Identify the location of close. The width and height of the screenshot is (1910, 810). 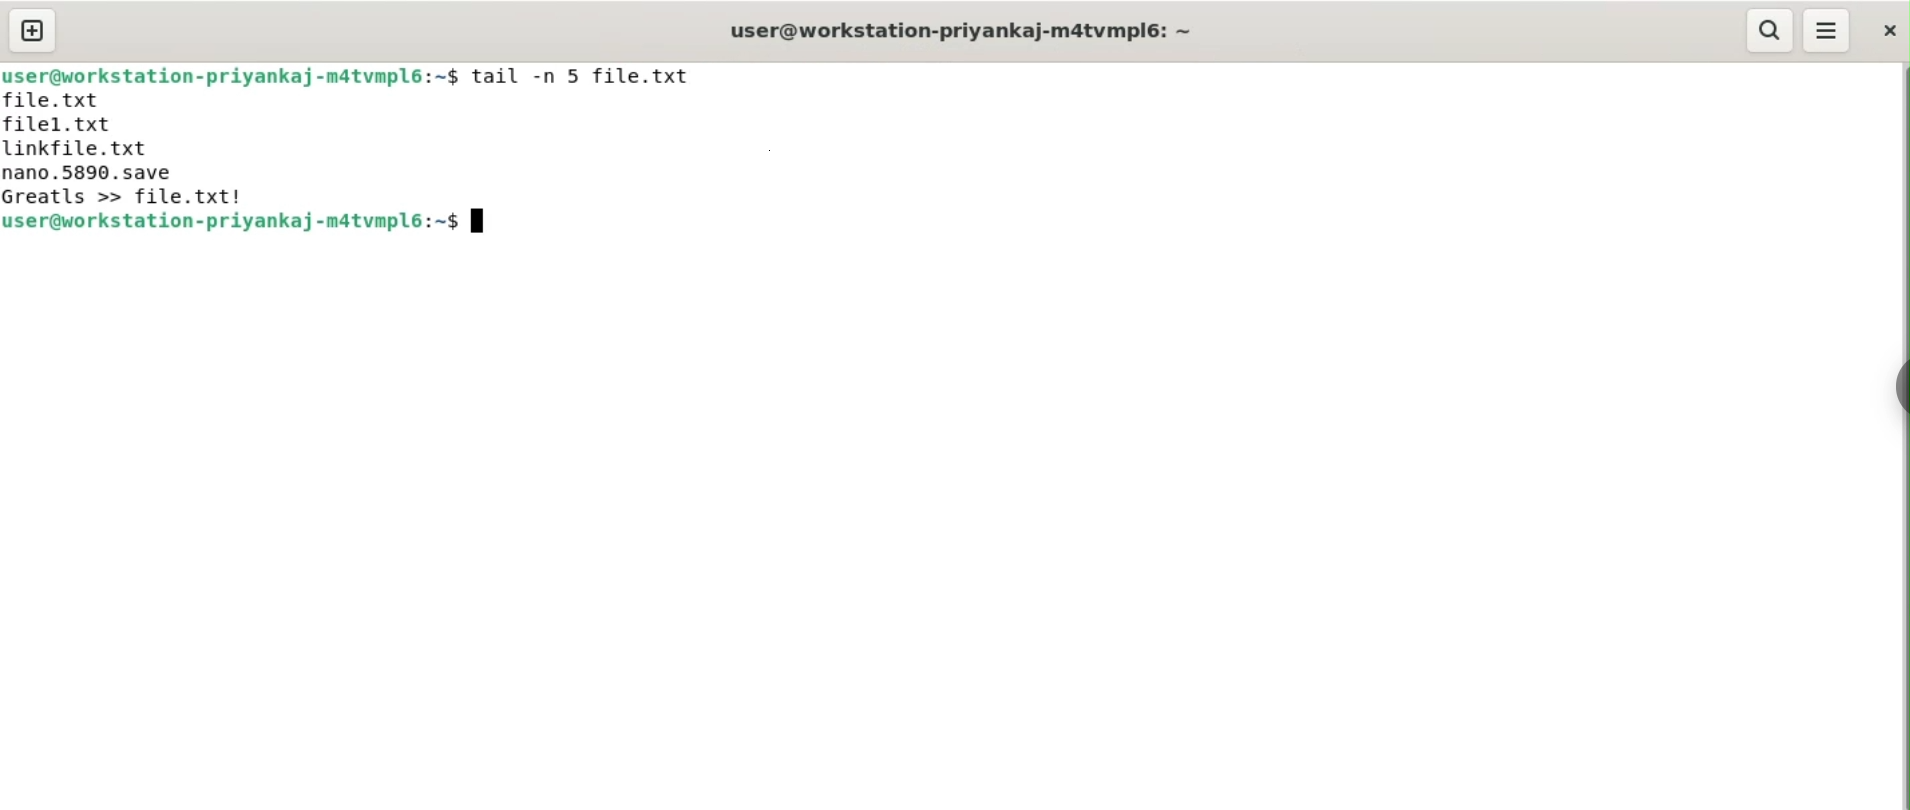
(1888, 32).